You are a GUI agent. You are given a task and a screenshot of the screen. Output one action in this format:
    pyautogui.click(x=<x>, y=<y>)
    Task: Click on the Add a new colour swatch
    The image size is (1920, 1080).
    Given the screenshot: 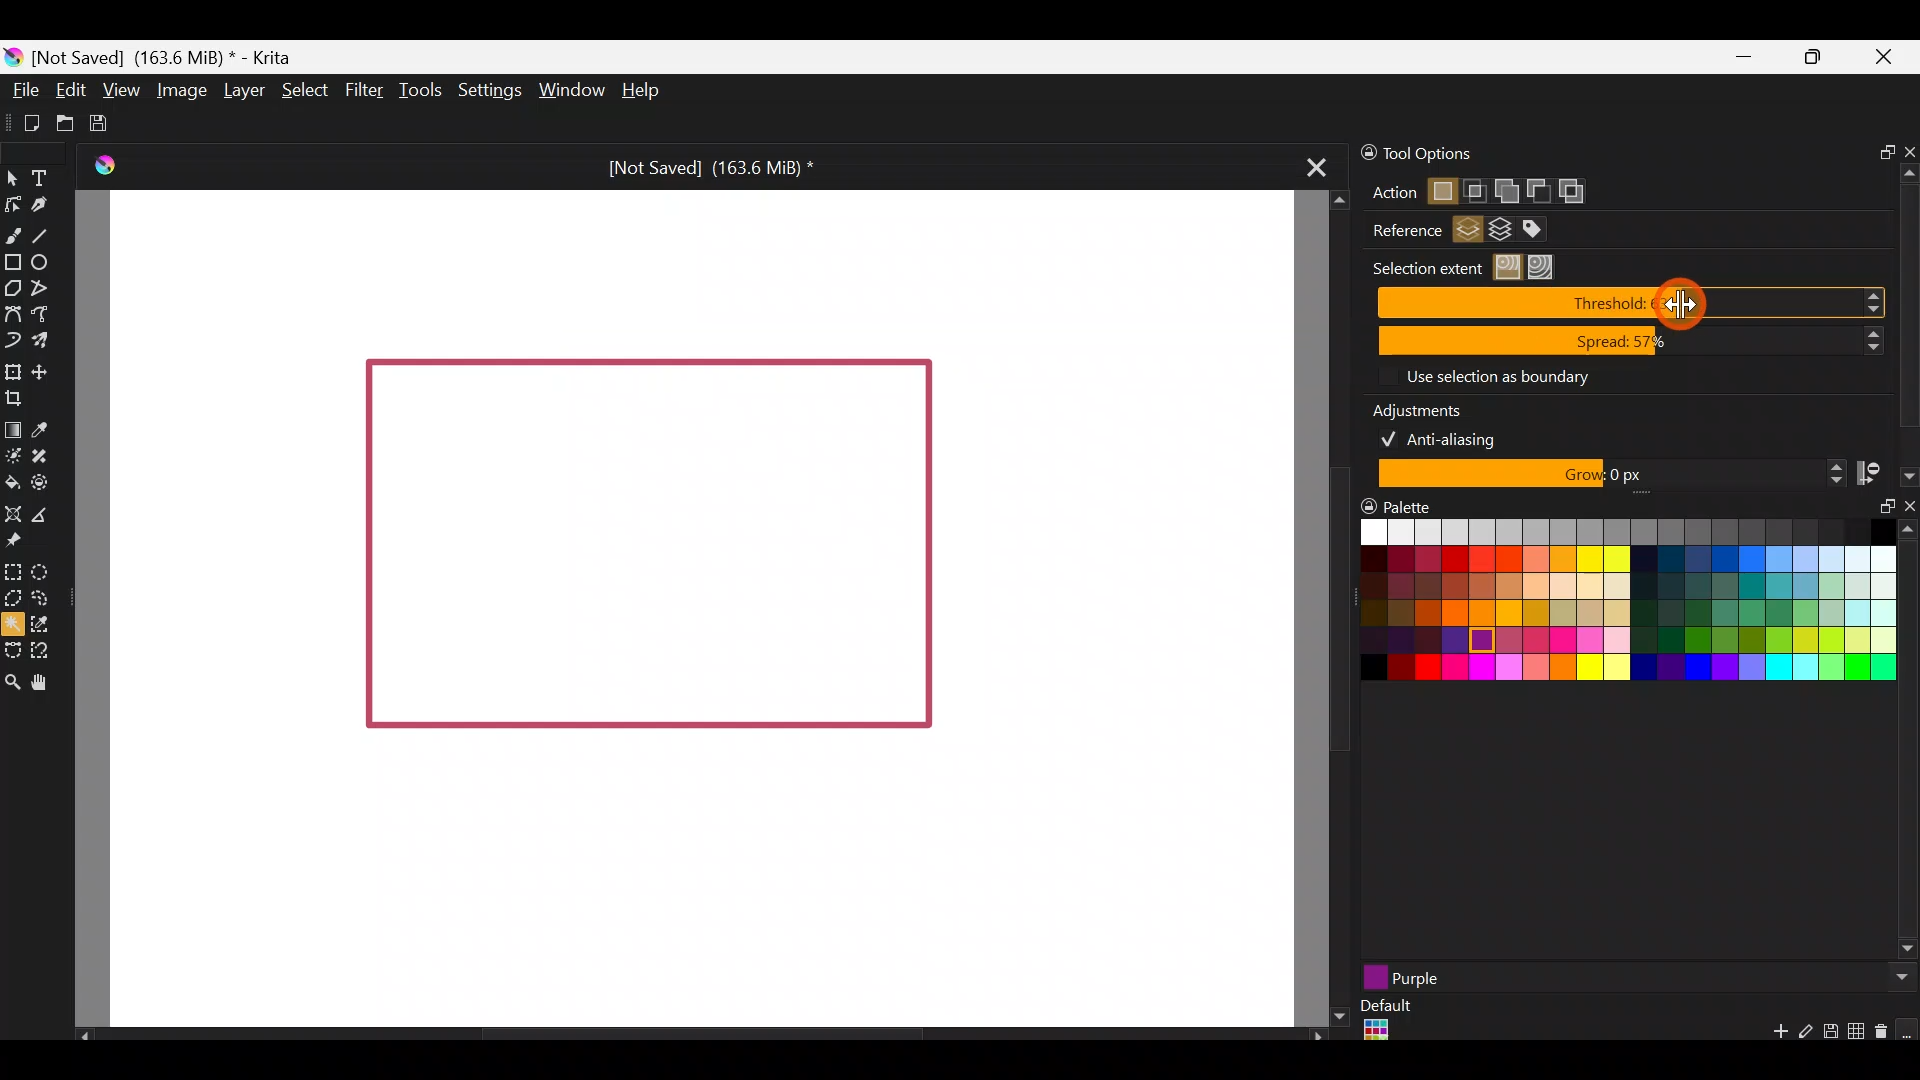 What is the action you would take?
    pyautogui.click(x=1770, y=1036)
    